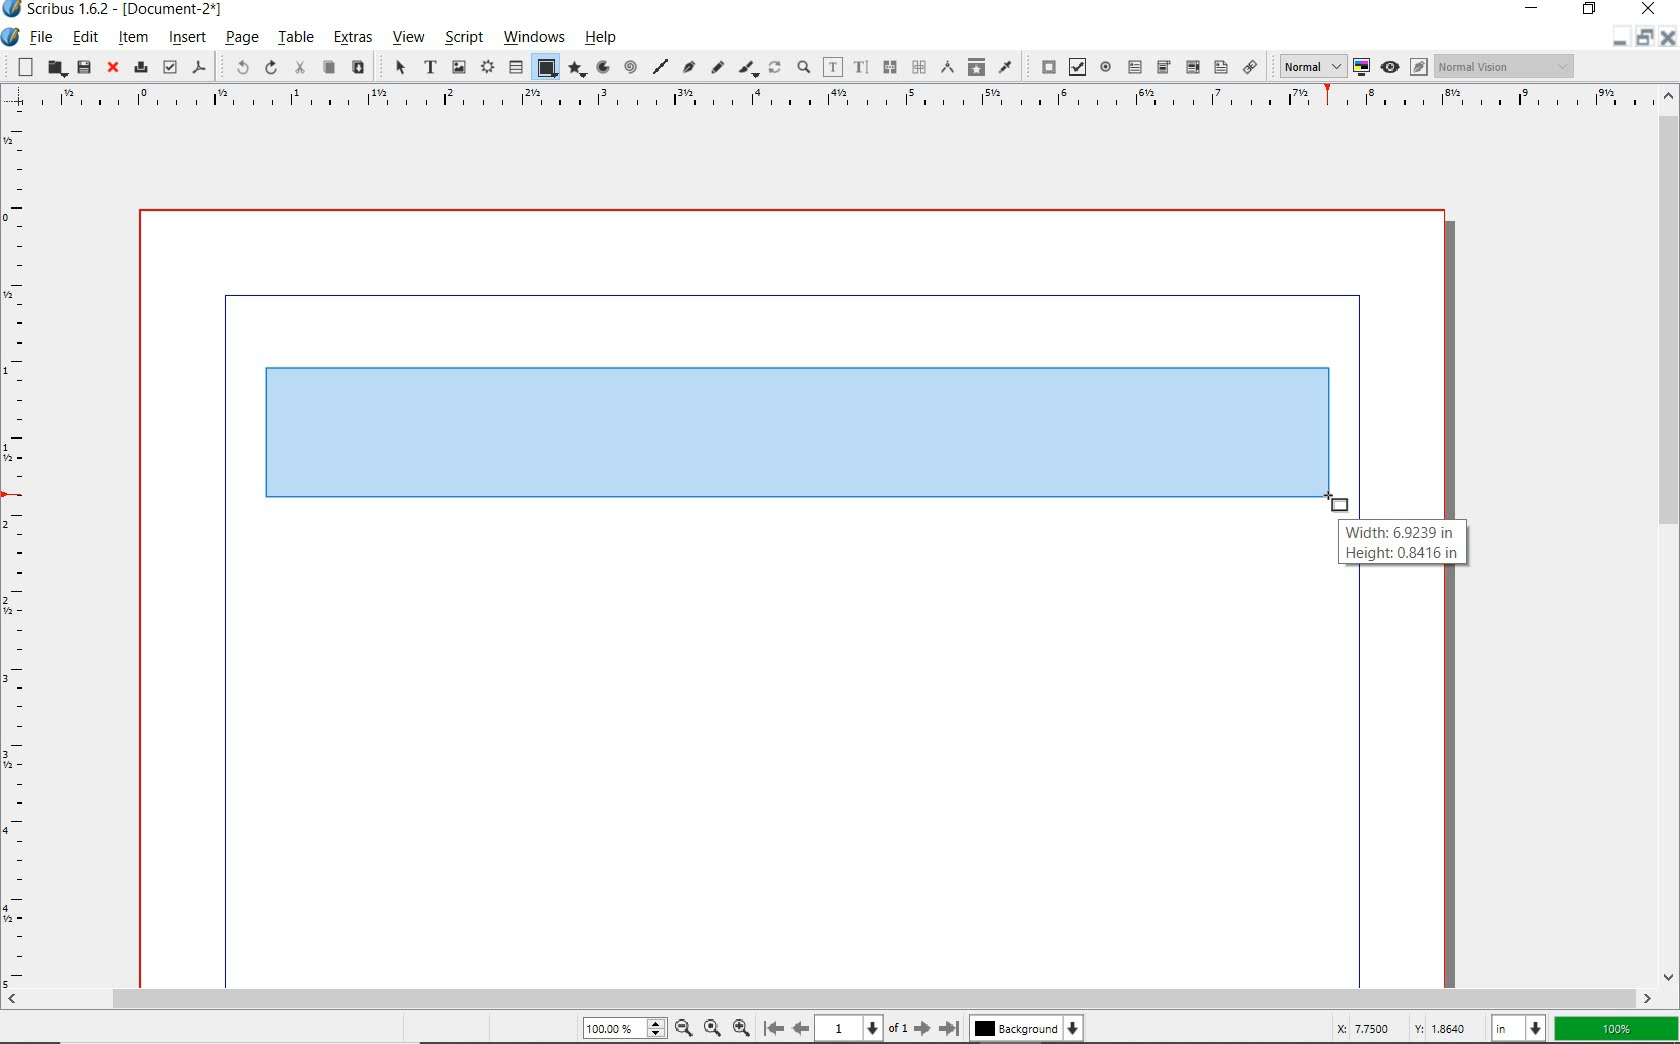 Image resolution: width=1680 pixels, height=1044 pixels. Describe the element at coordinates (236, 68) in the screenshot. I see `undo` at that location.